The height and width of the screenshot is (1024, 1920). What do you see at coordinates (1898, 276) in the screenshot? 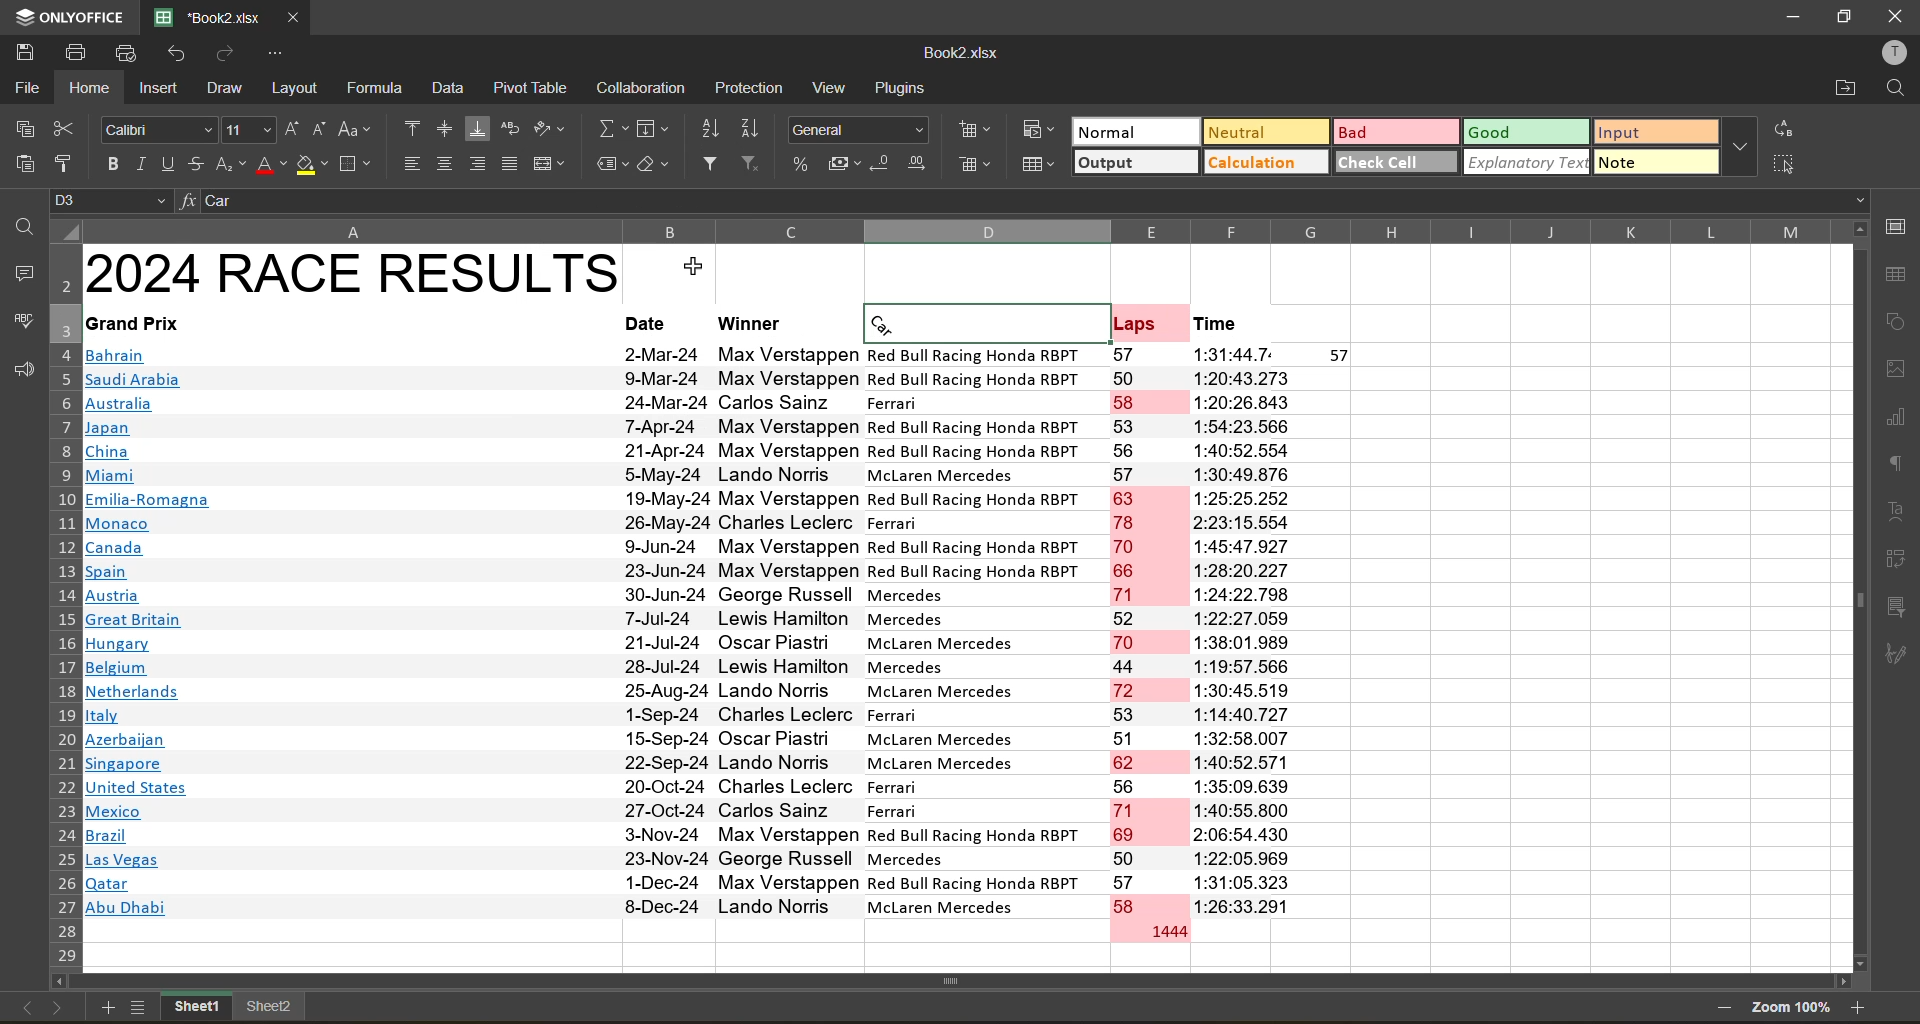
I see `table` at bounding box center [1898, 276].